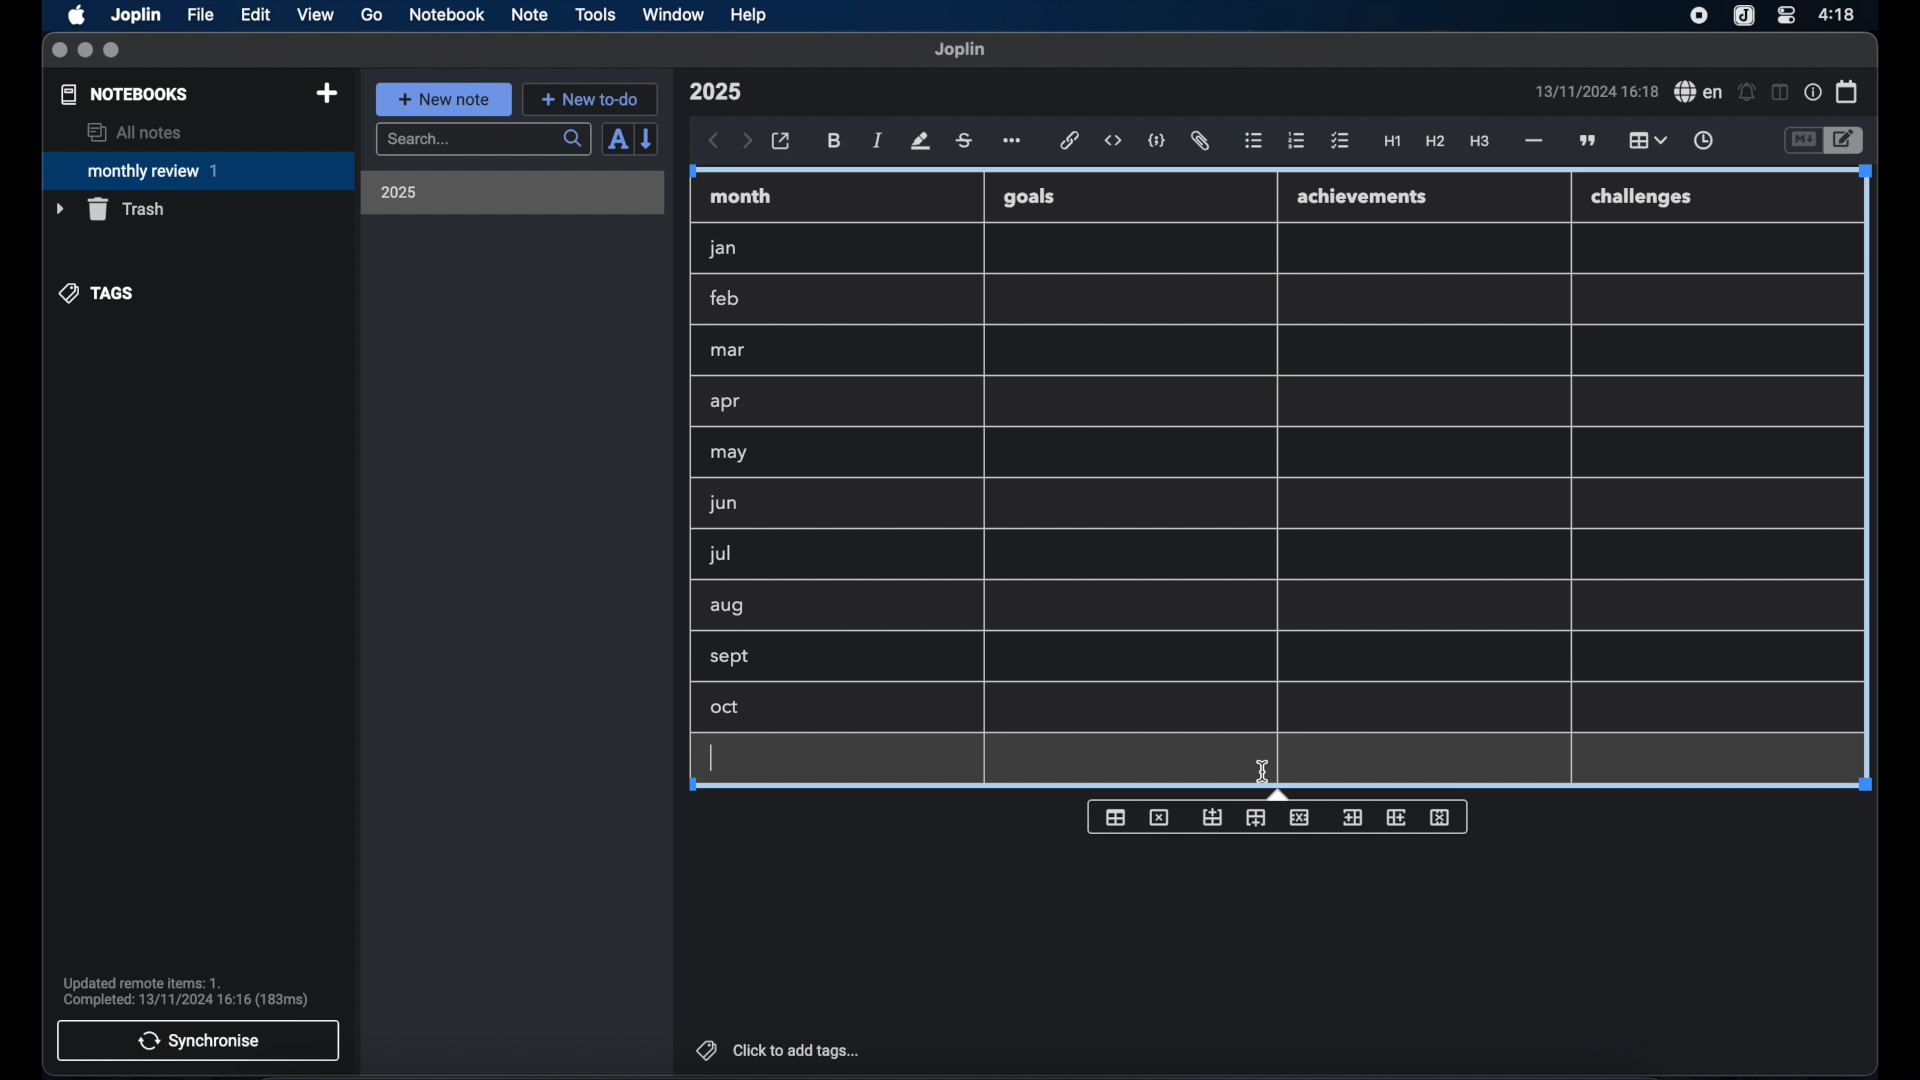  Describe the element at coordinates (372, 14) in the screenshot. I see `go` at that location.